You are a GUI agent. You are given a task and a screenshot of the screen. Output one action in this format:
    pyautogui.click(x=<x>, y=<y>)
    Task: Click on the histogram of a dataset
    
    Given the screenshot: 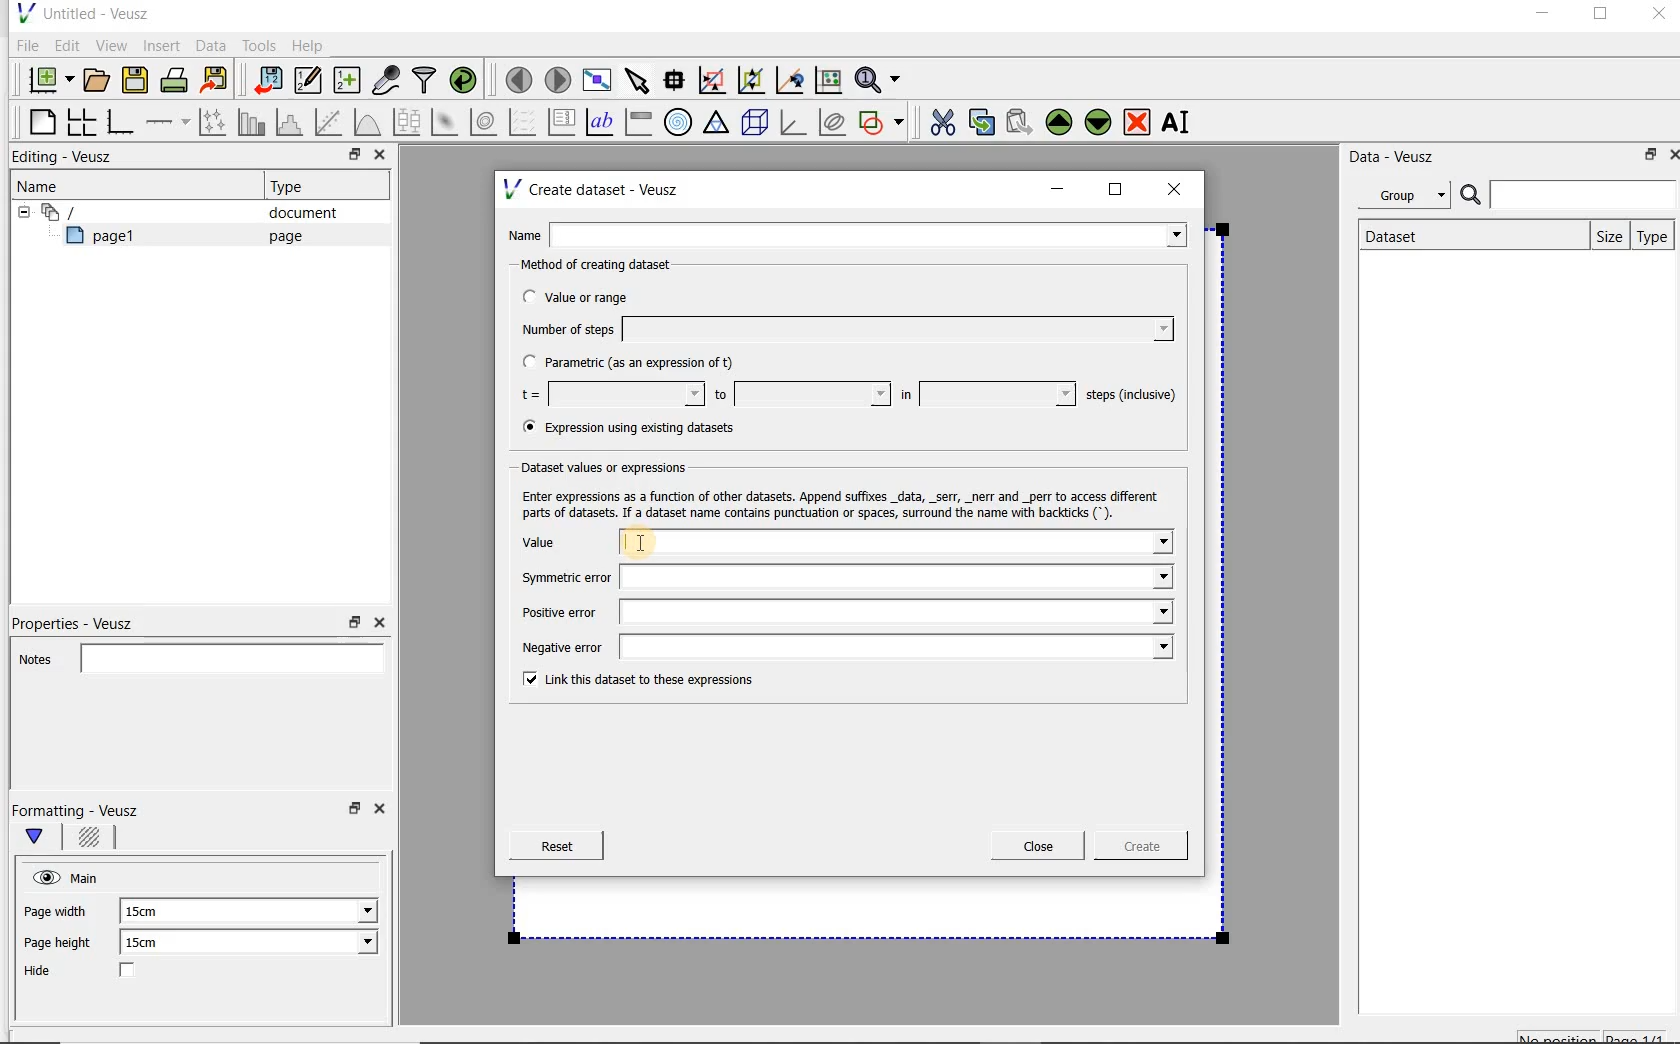 What is the action you would take?
    pyautogui.click(x=292, y=122)
    